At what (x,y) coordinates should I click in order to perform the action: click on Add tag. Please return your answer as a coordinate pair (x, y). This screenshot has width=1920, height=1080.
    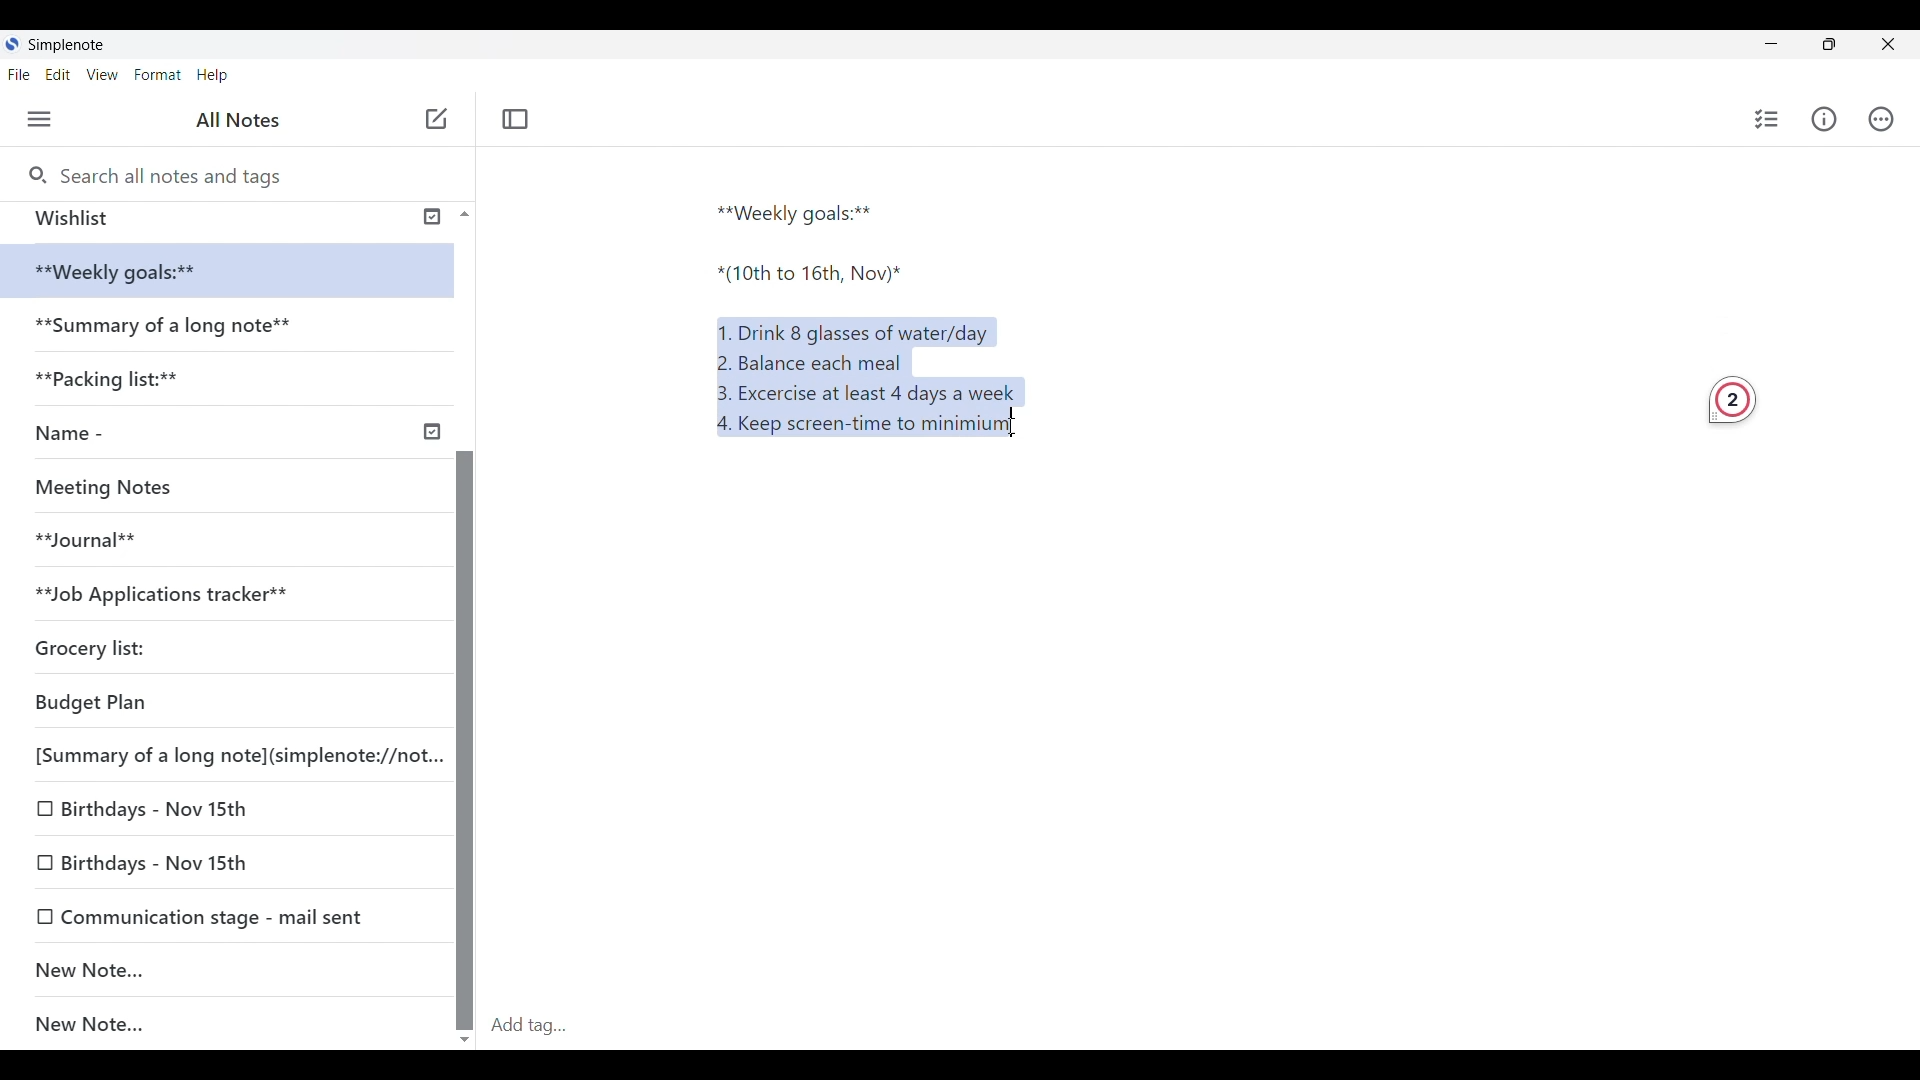
    Looking at the image, I should click on (1200, 1025).